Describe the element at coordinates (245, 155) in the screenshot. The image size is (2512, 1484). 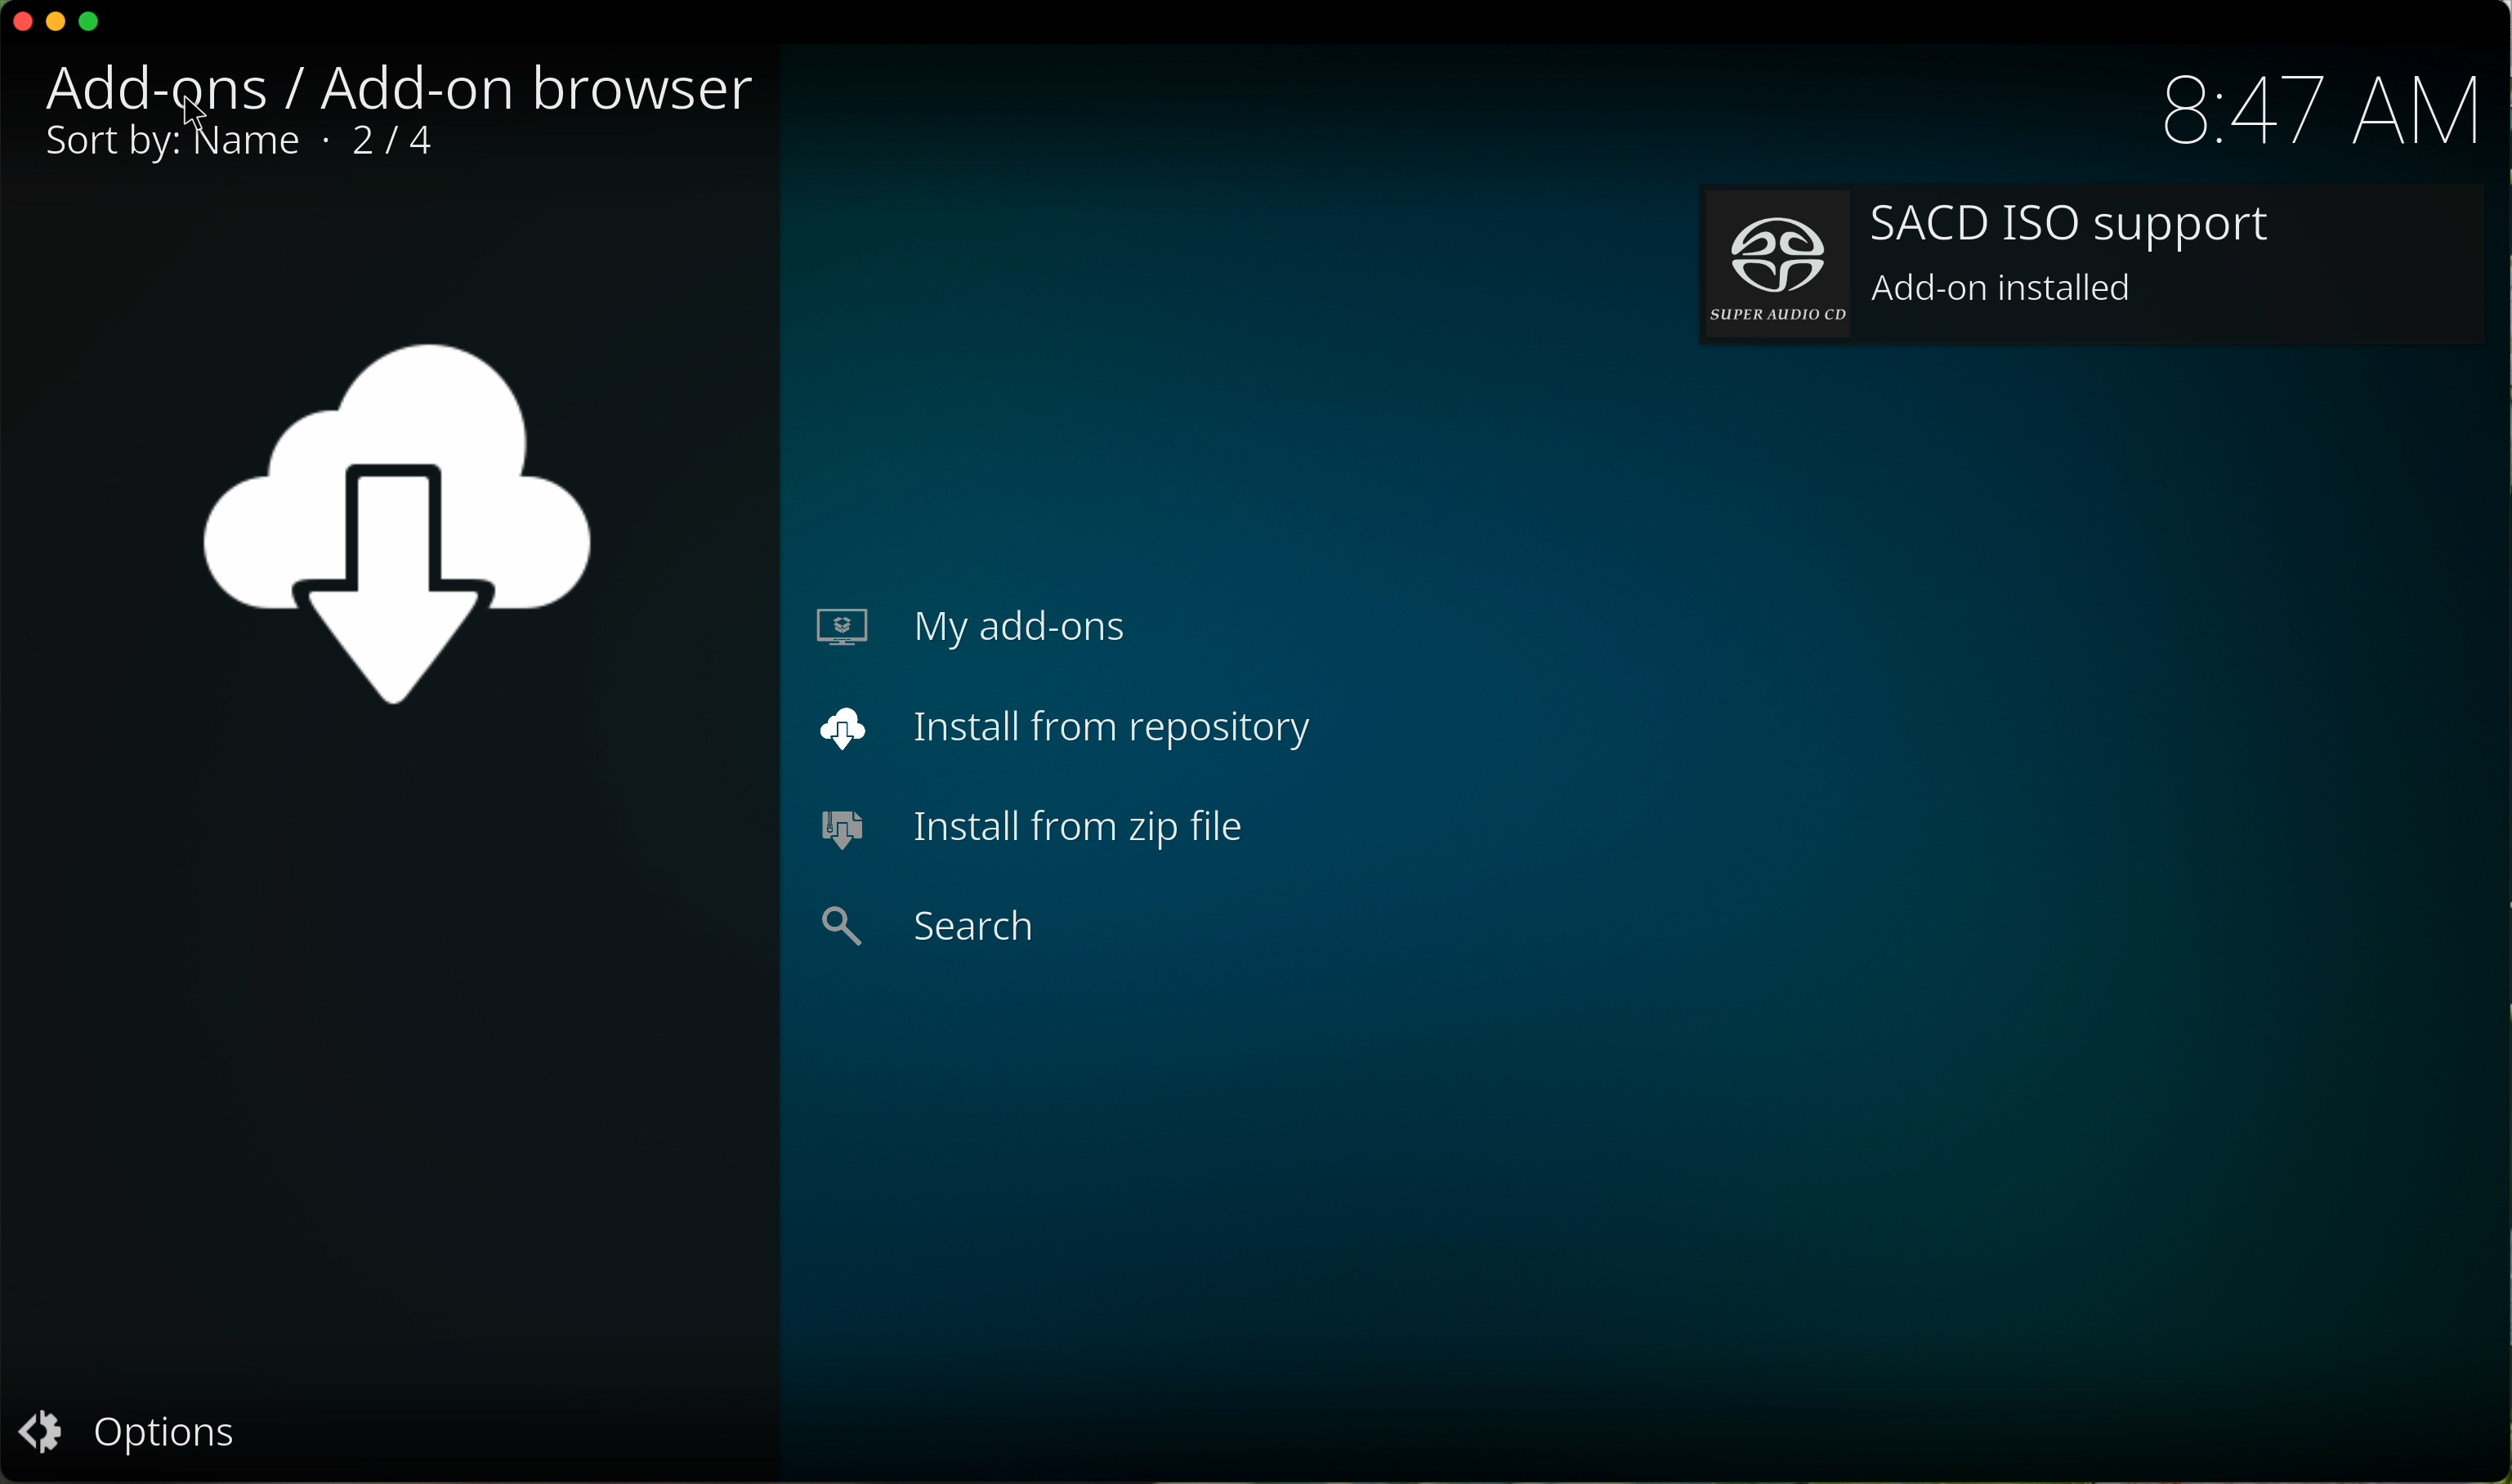
I see `0/1` at that location.